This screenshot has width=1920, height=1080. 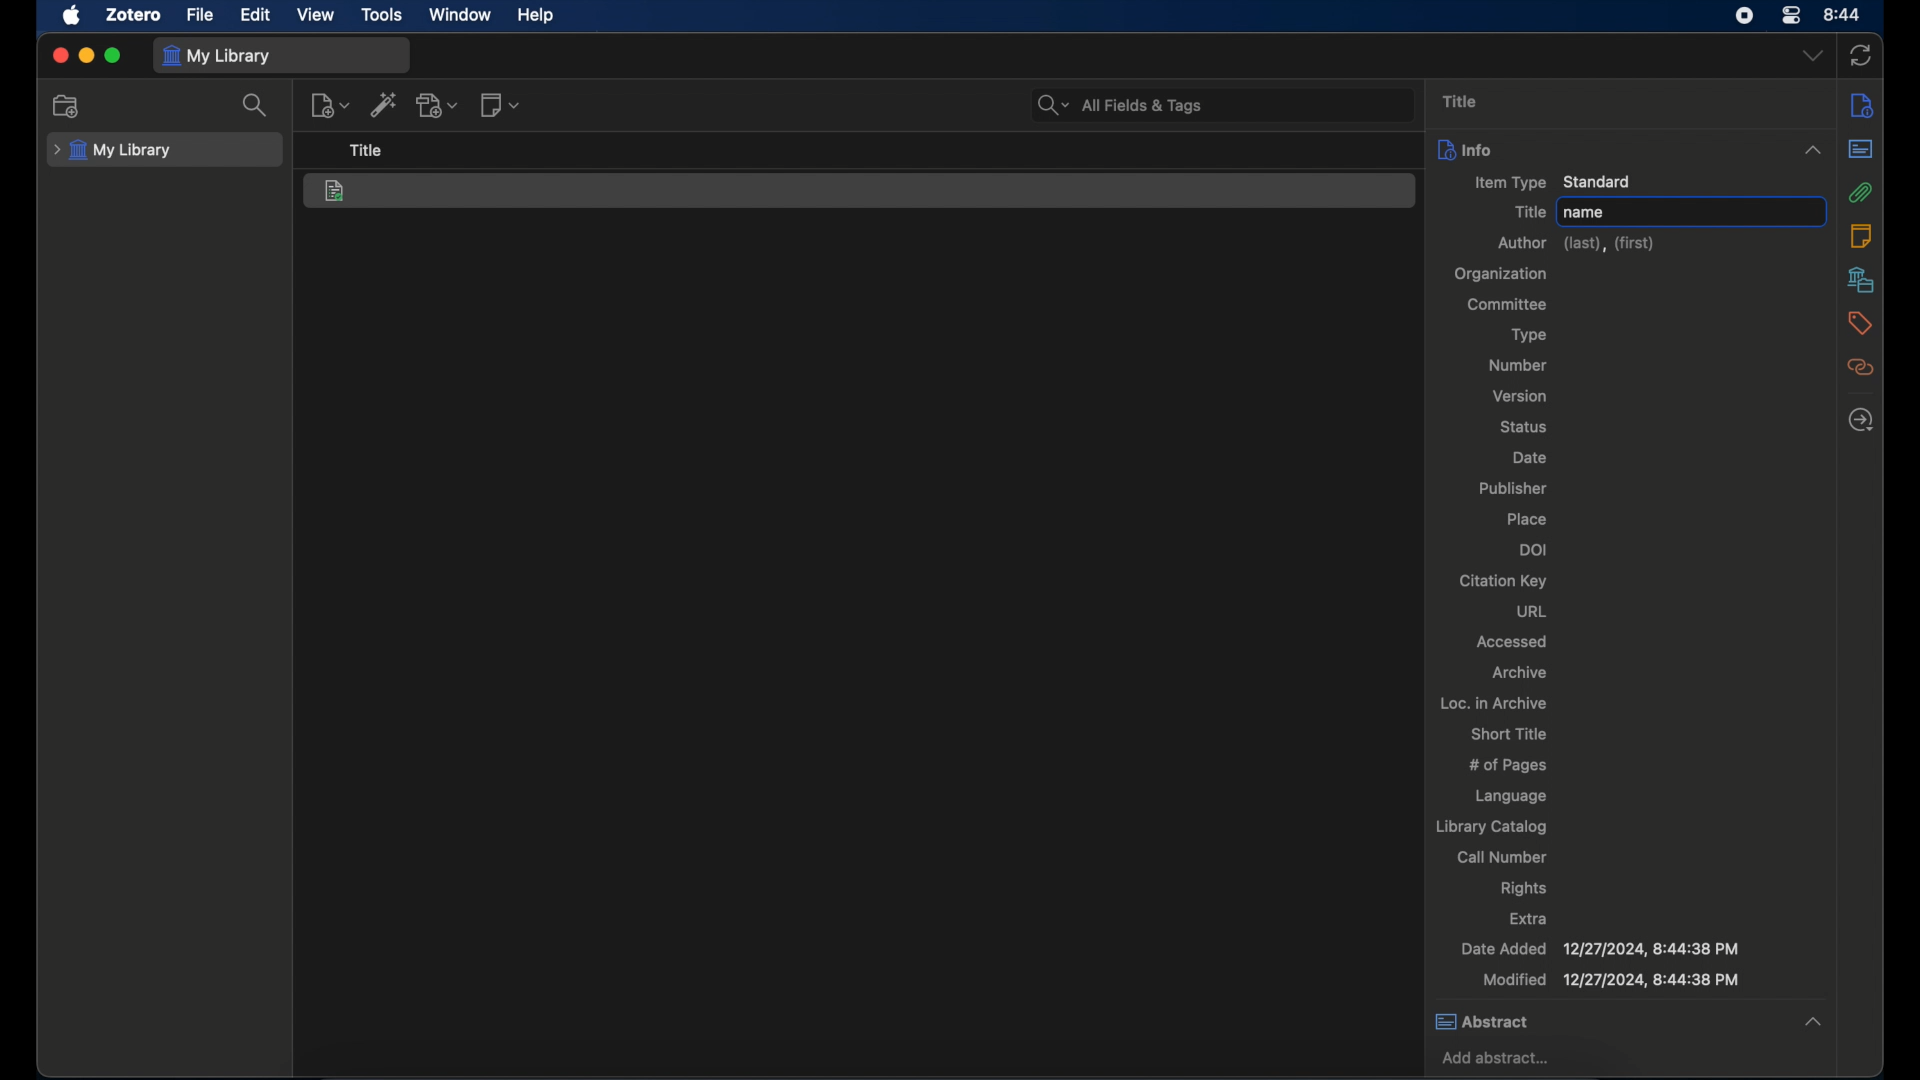 I want to click on extra, so click(x=1528, y=918).